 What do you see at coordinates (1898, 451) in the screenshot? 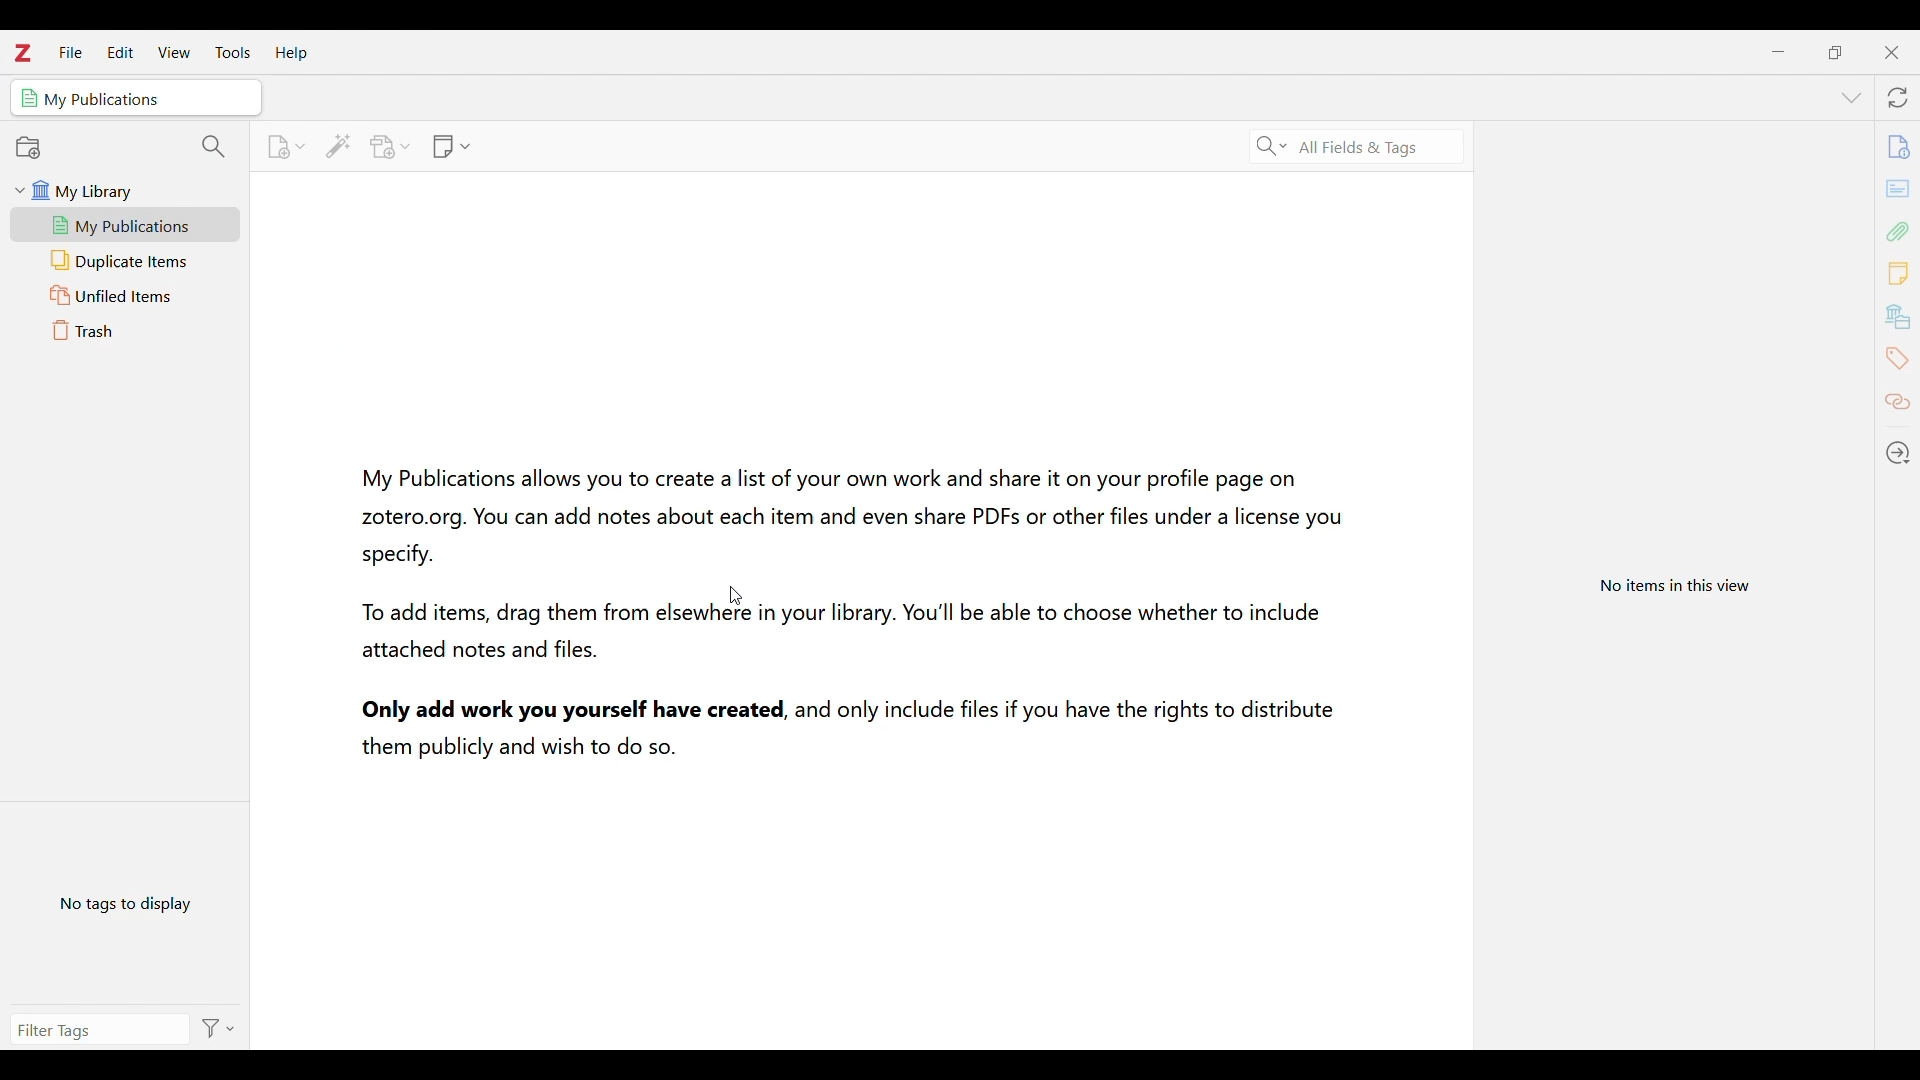
I see `Locate` at bounding box center [1898, 451].